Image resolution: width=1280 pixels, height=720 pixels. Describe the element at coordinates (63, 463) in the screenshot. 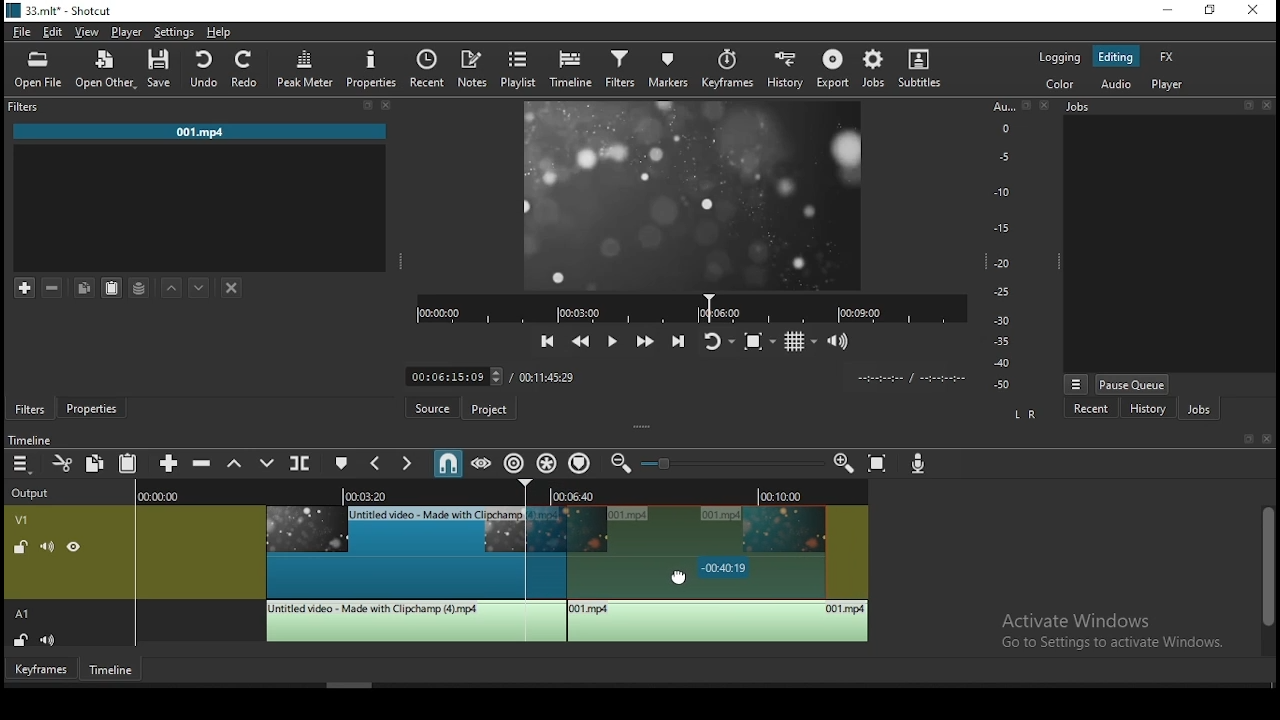

I see `cut` at that location.